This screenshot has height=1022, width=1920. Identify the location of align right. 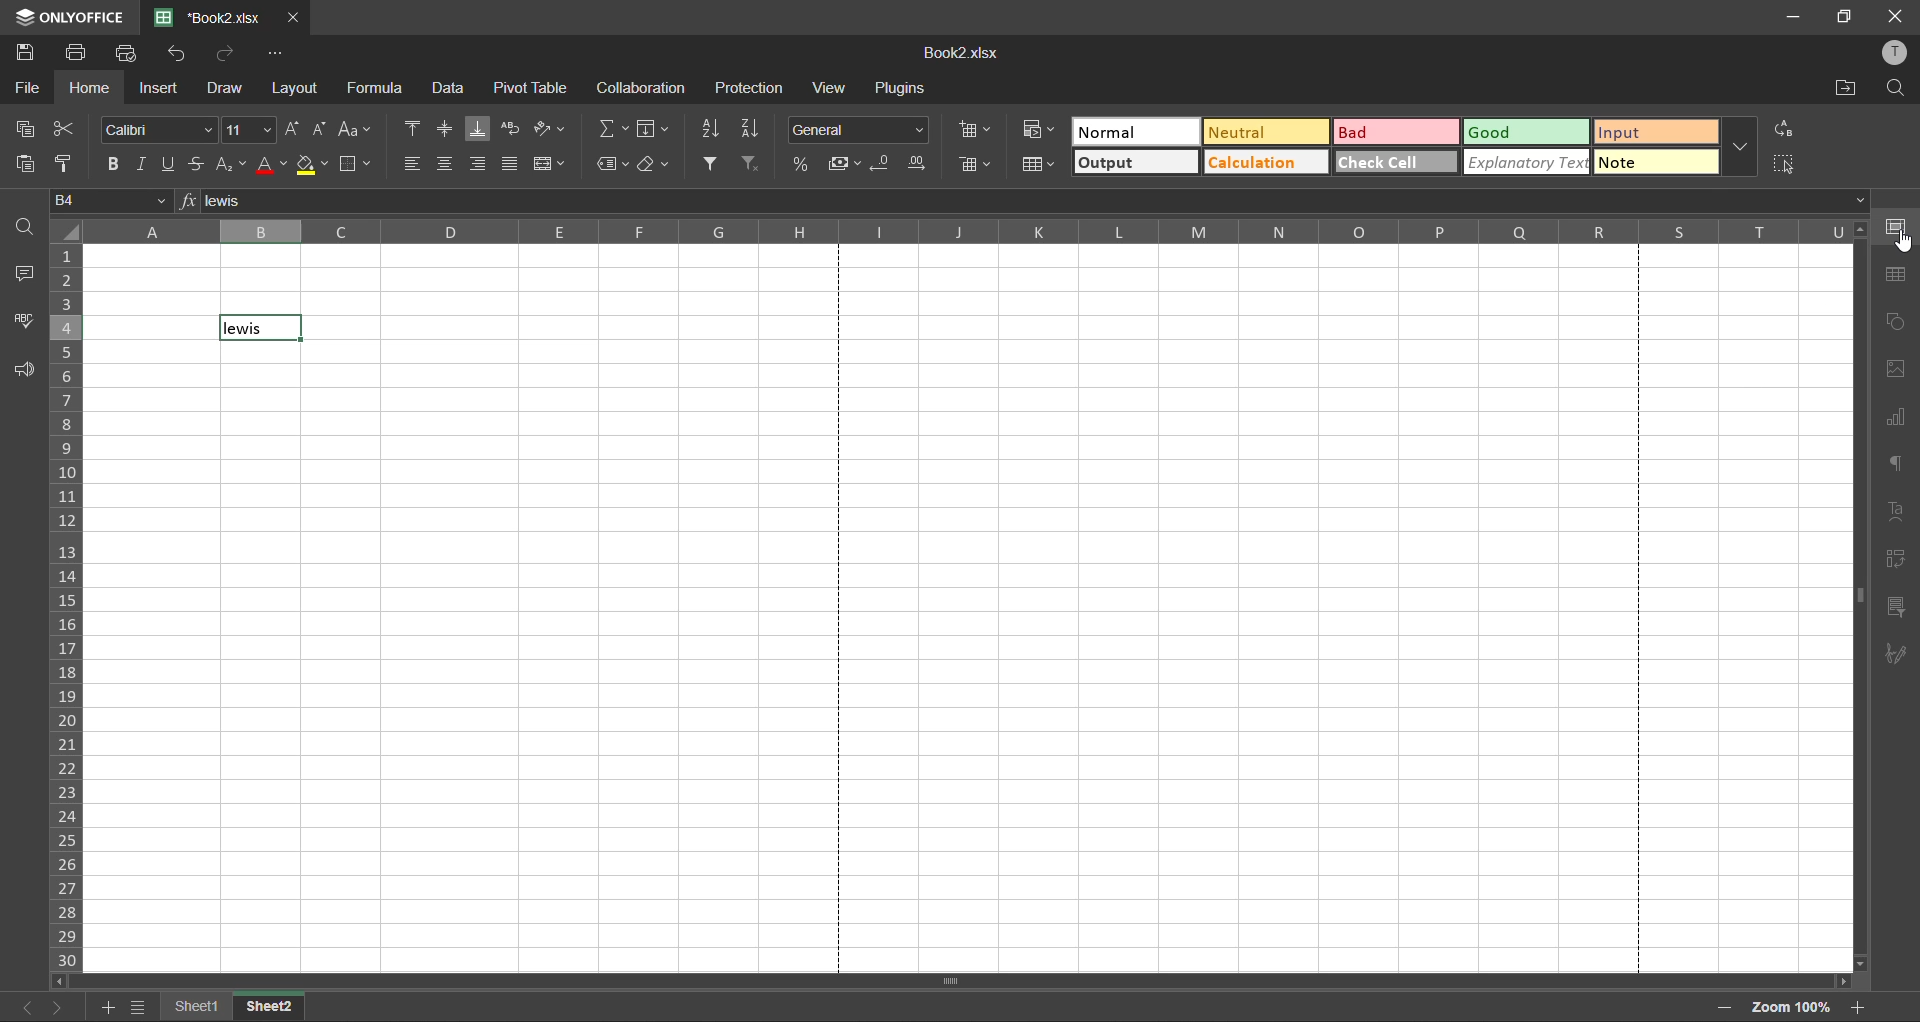
(476, 165).